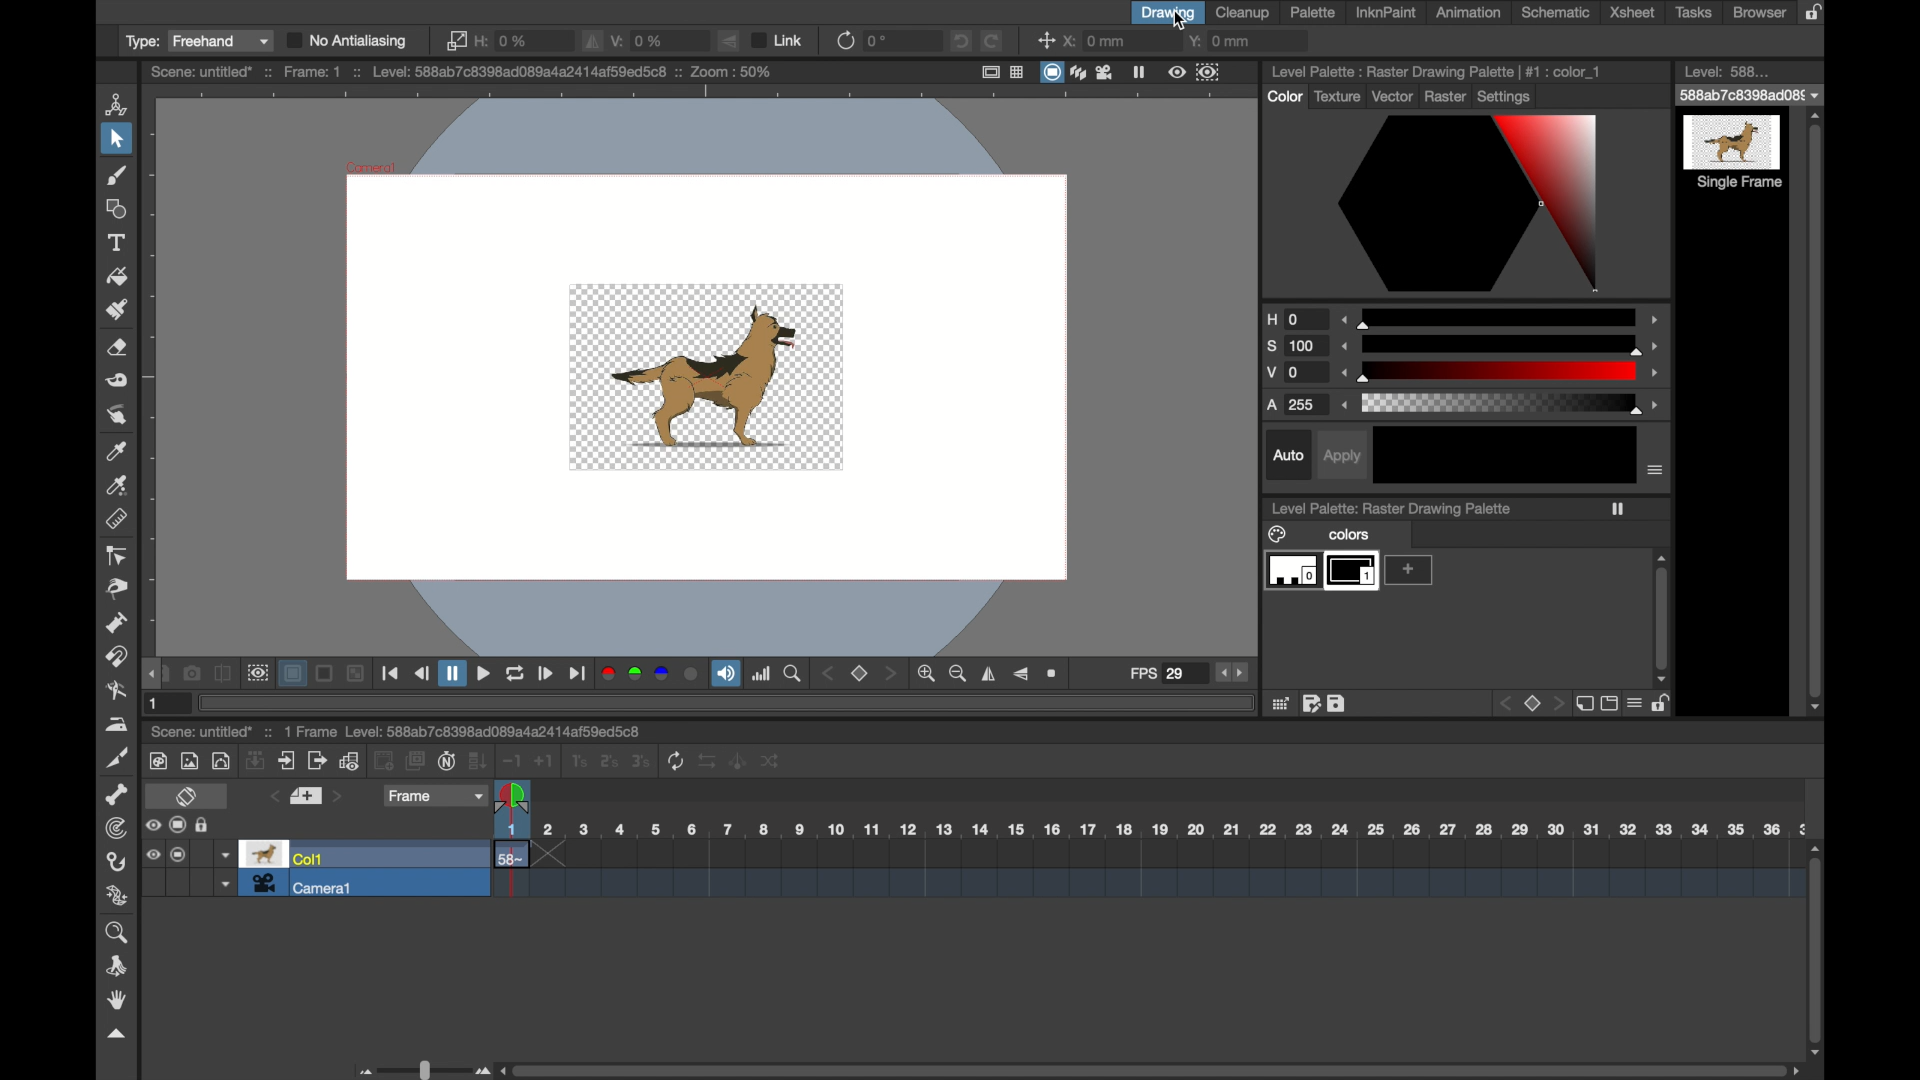 The height and width of the screenshot is (1080, 1920). What do you see at coordinates (1694, 13) in the screenshot?
I see `tasks` at bounding box center [1694, 13].